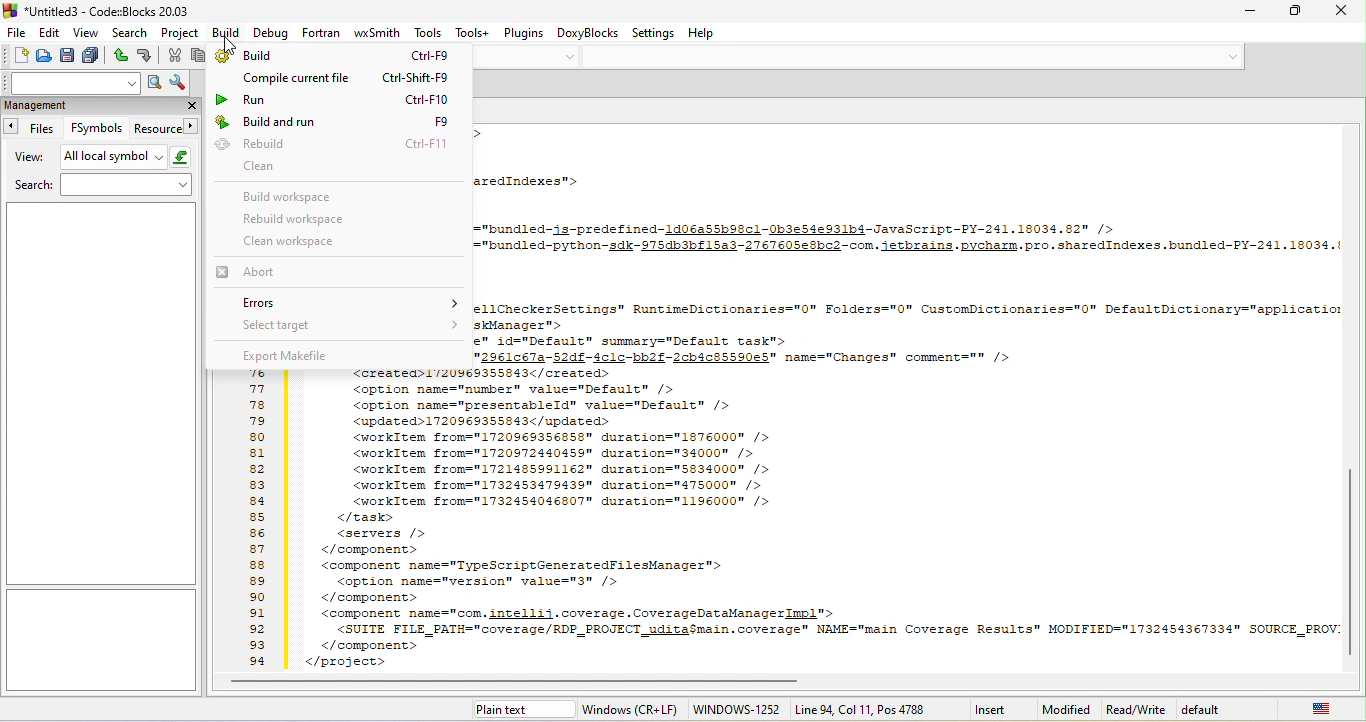 The image size is (1366, 722). Describe the element at coordinates (94, 55) in the screenshot. I see `save everything` at that location.